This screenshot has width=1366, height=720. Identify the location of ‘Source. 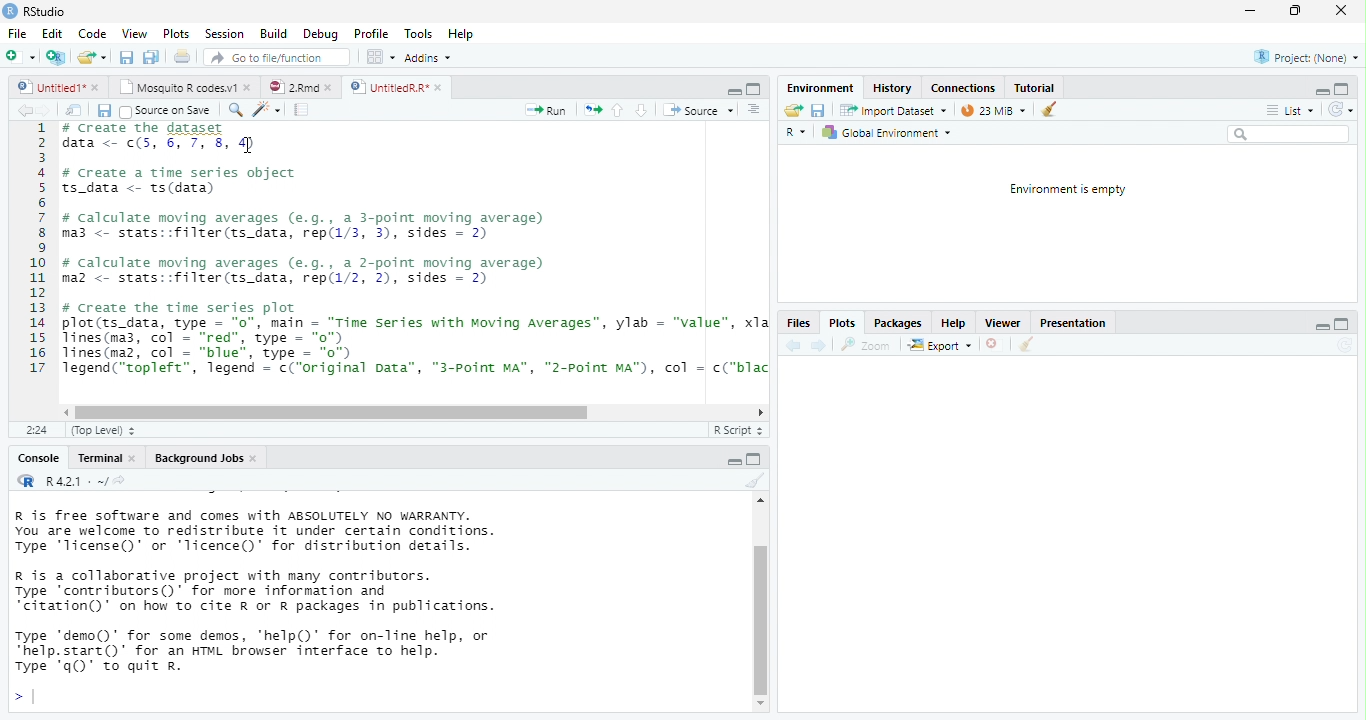
(700, 110).